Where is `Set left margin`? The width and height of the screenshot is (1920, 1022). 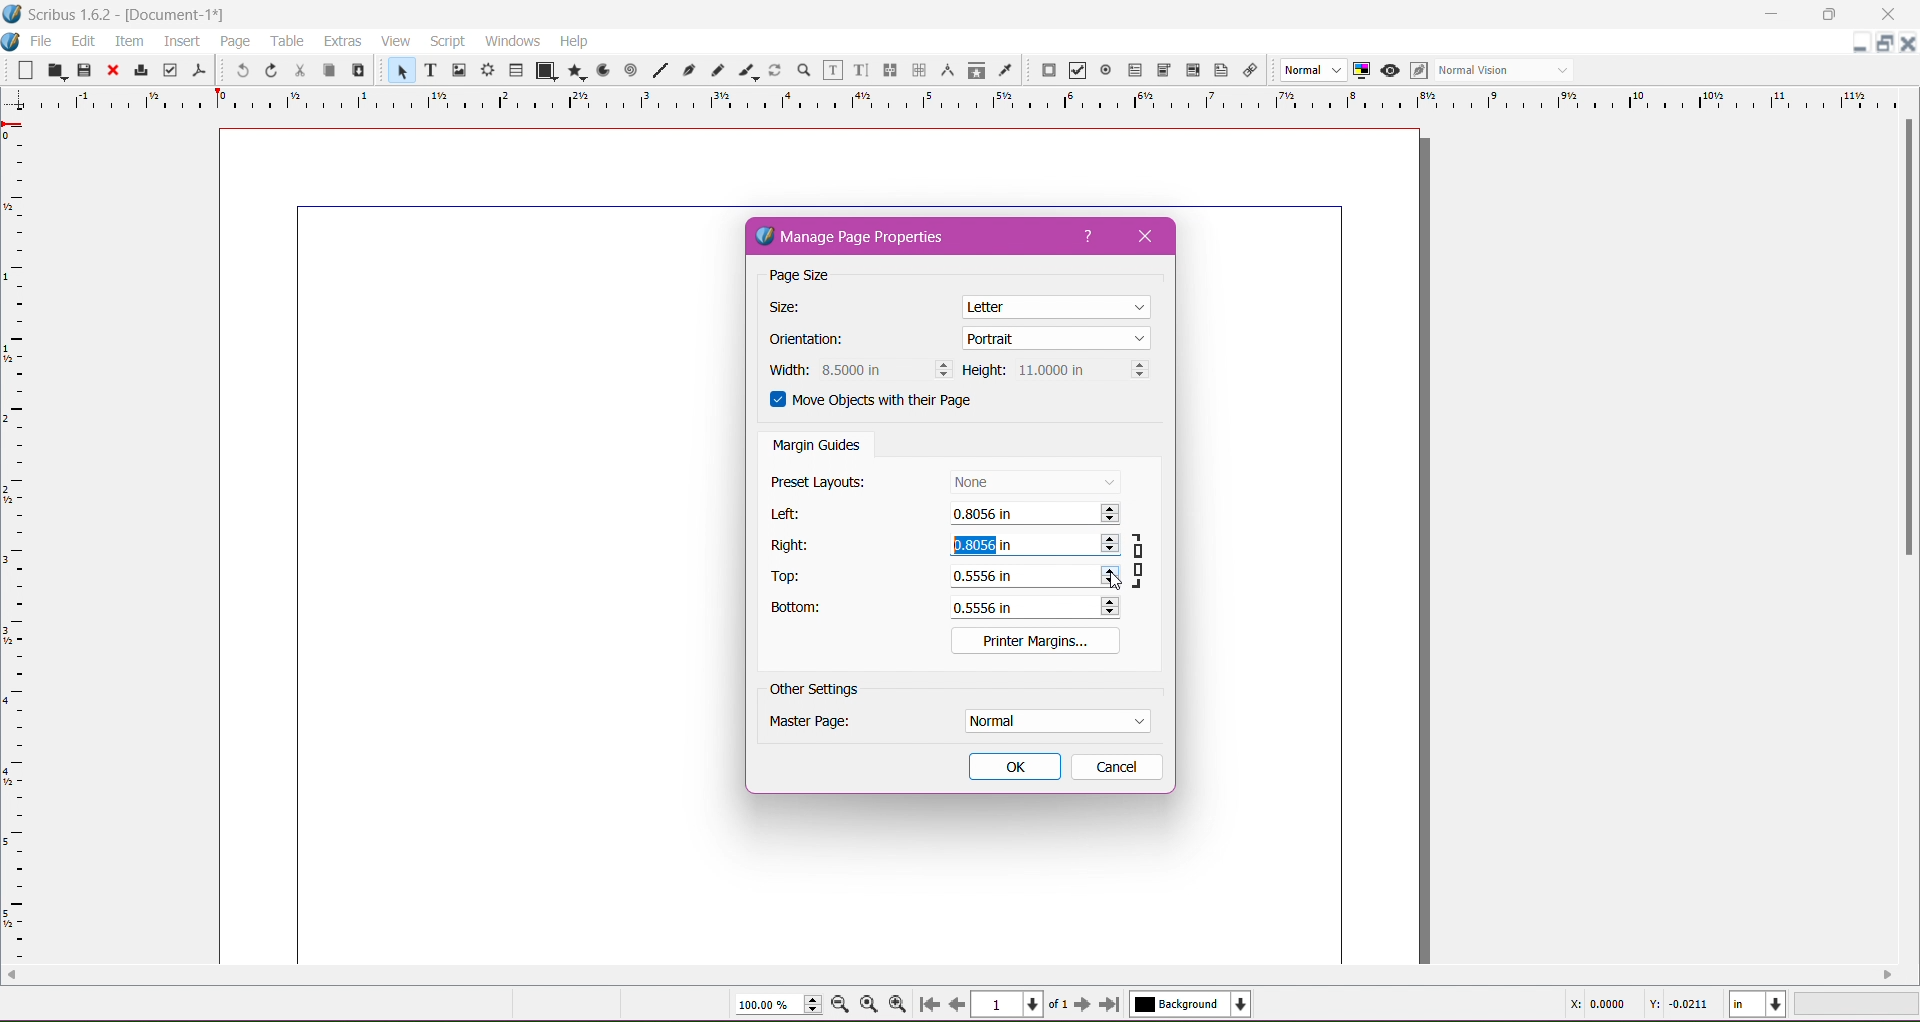 Set left margin is located at coordinates (1035, 516).